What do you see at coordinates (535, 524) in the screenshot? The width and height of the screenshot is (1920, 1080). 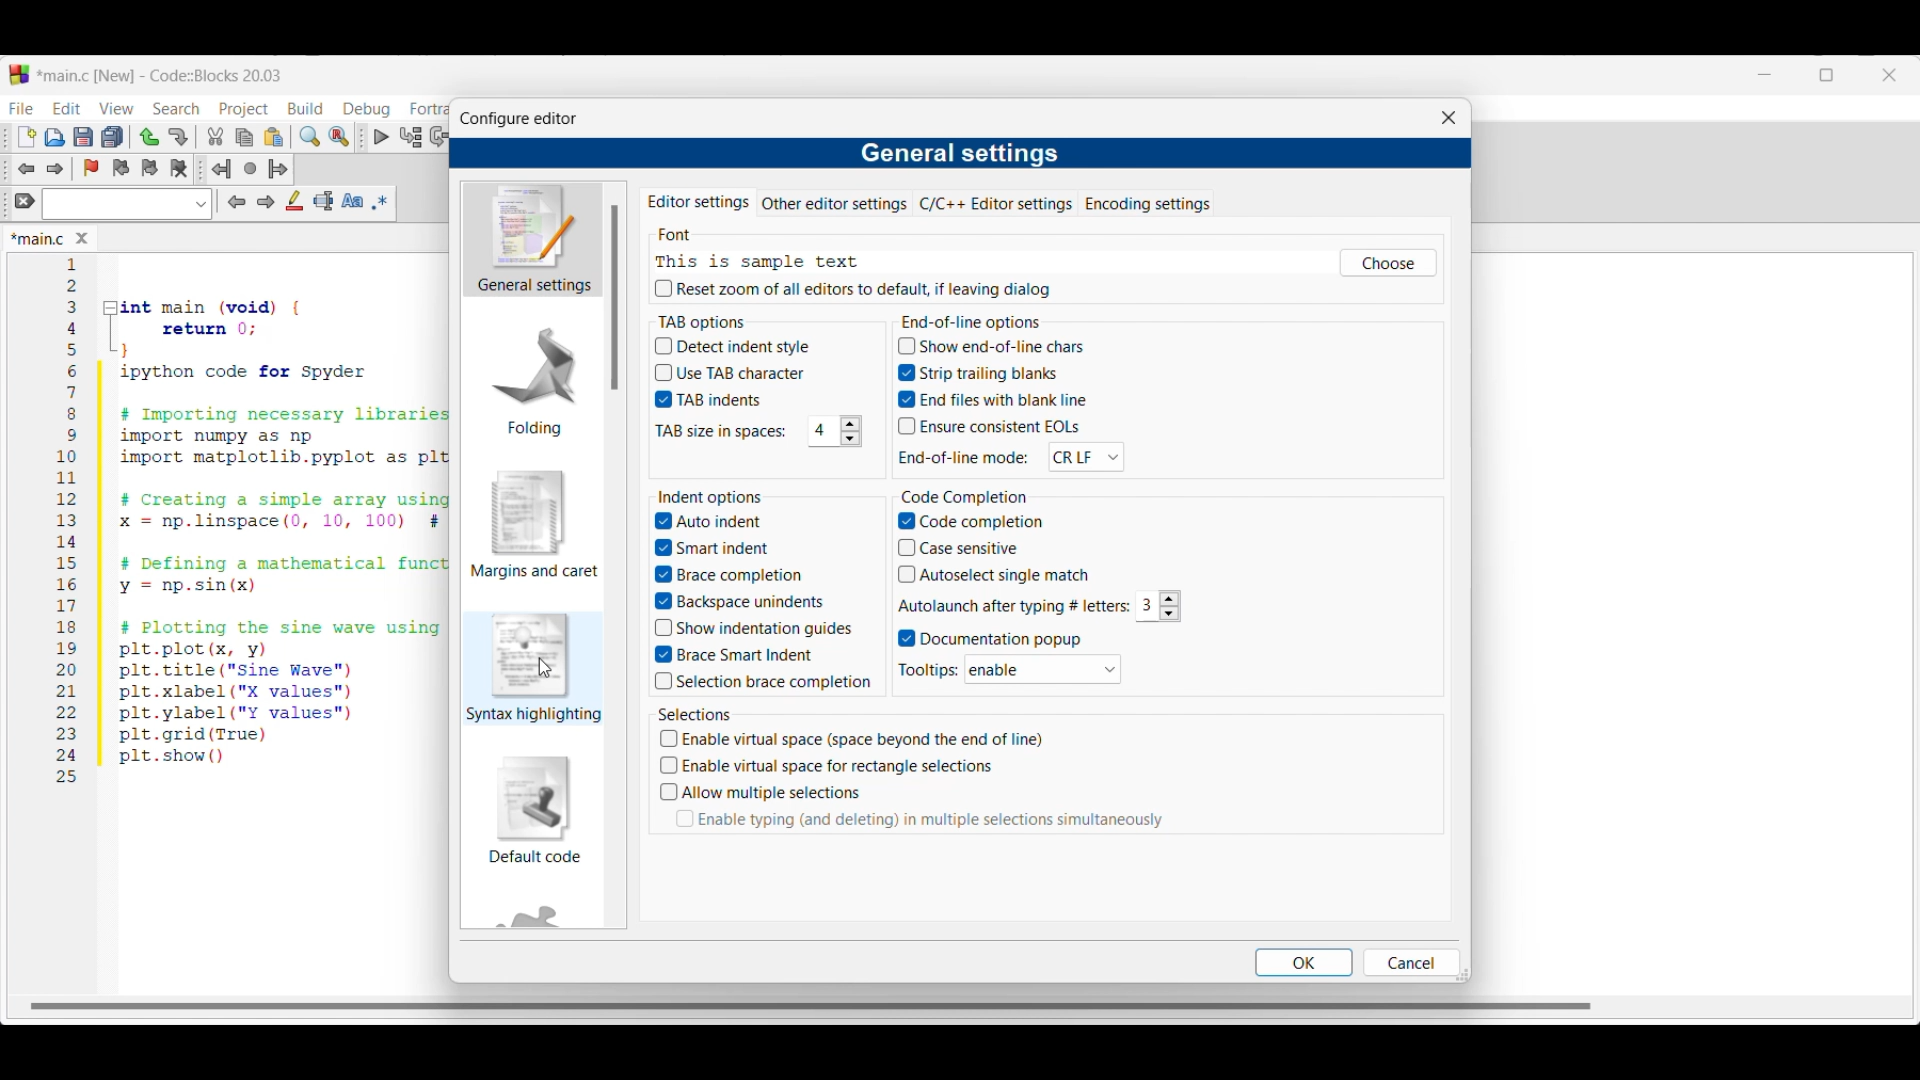 I see `Margins and caret` at bounding box center [535, 524].